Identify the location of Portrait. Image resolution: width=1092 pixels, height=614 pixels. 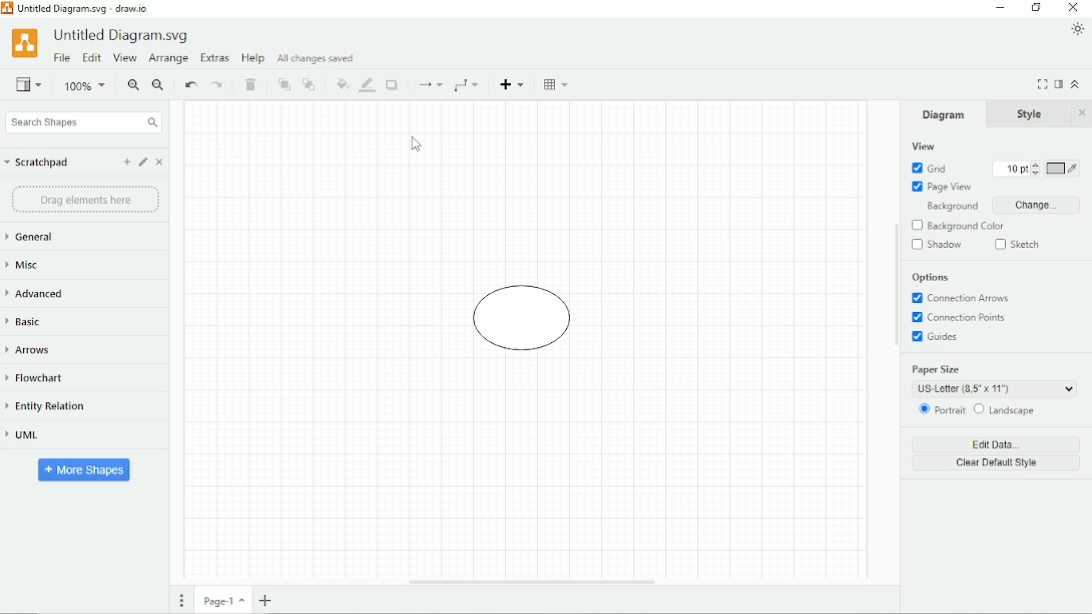
(942, 411).